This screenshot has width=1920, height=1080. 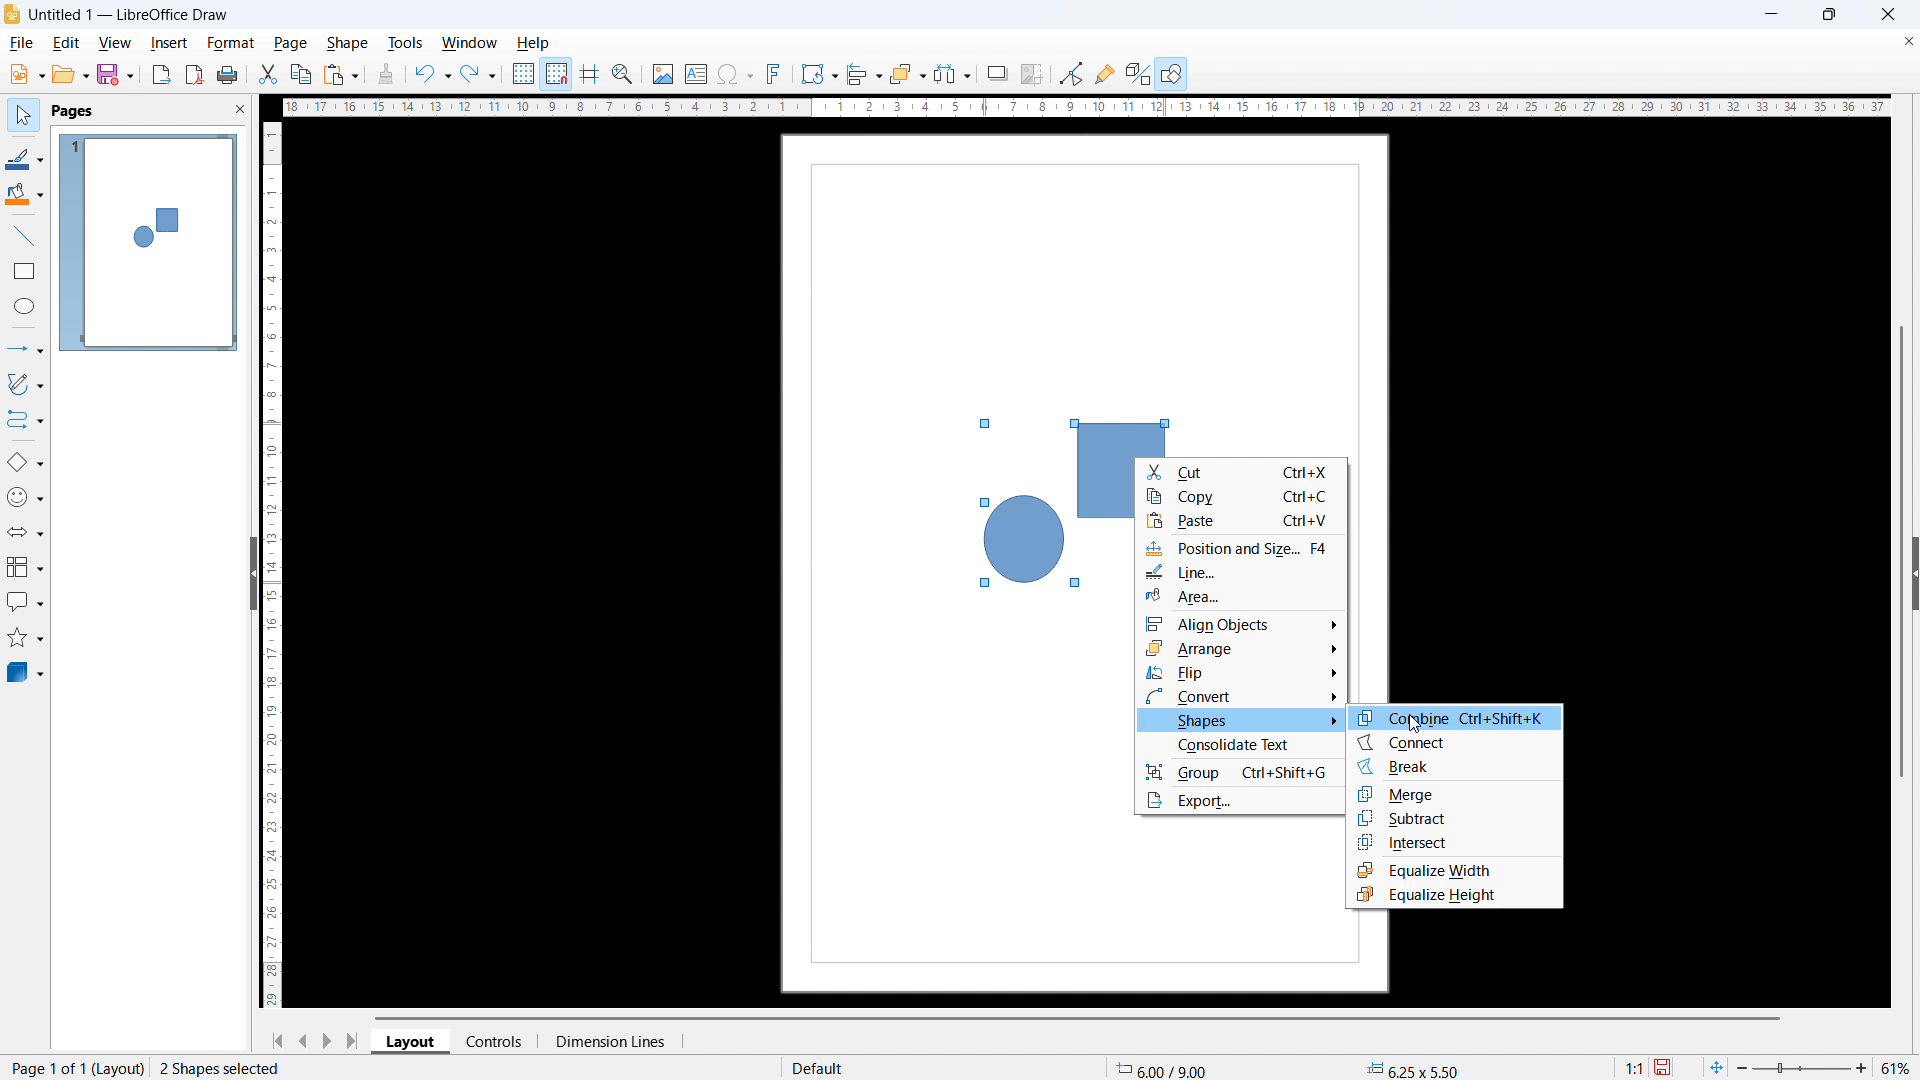 What do you see at coordinates (1243, 471) in the screenshot?
I see `cut` at bounding box center [1243, 471].